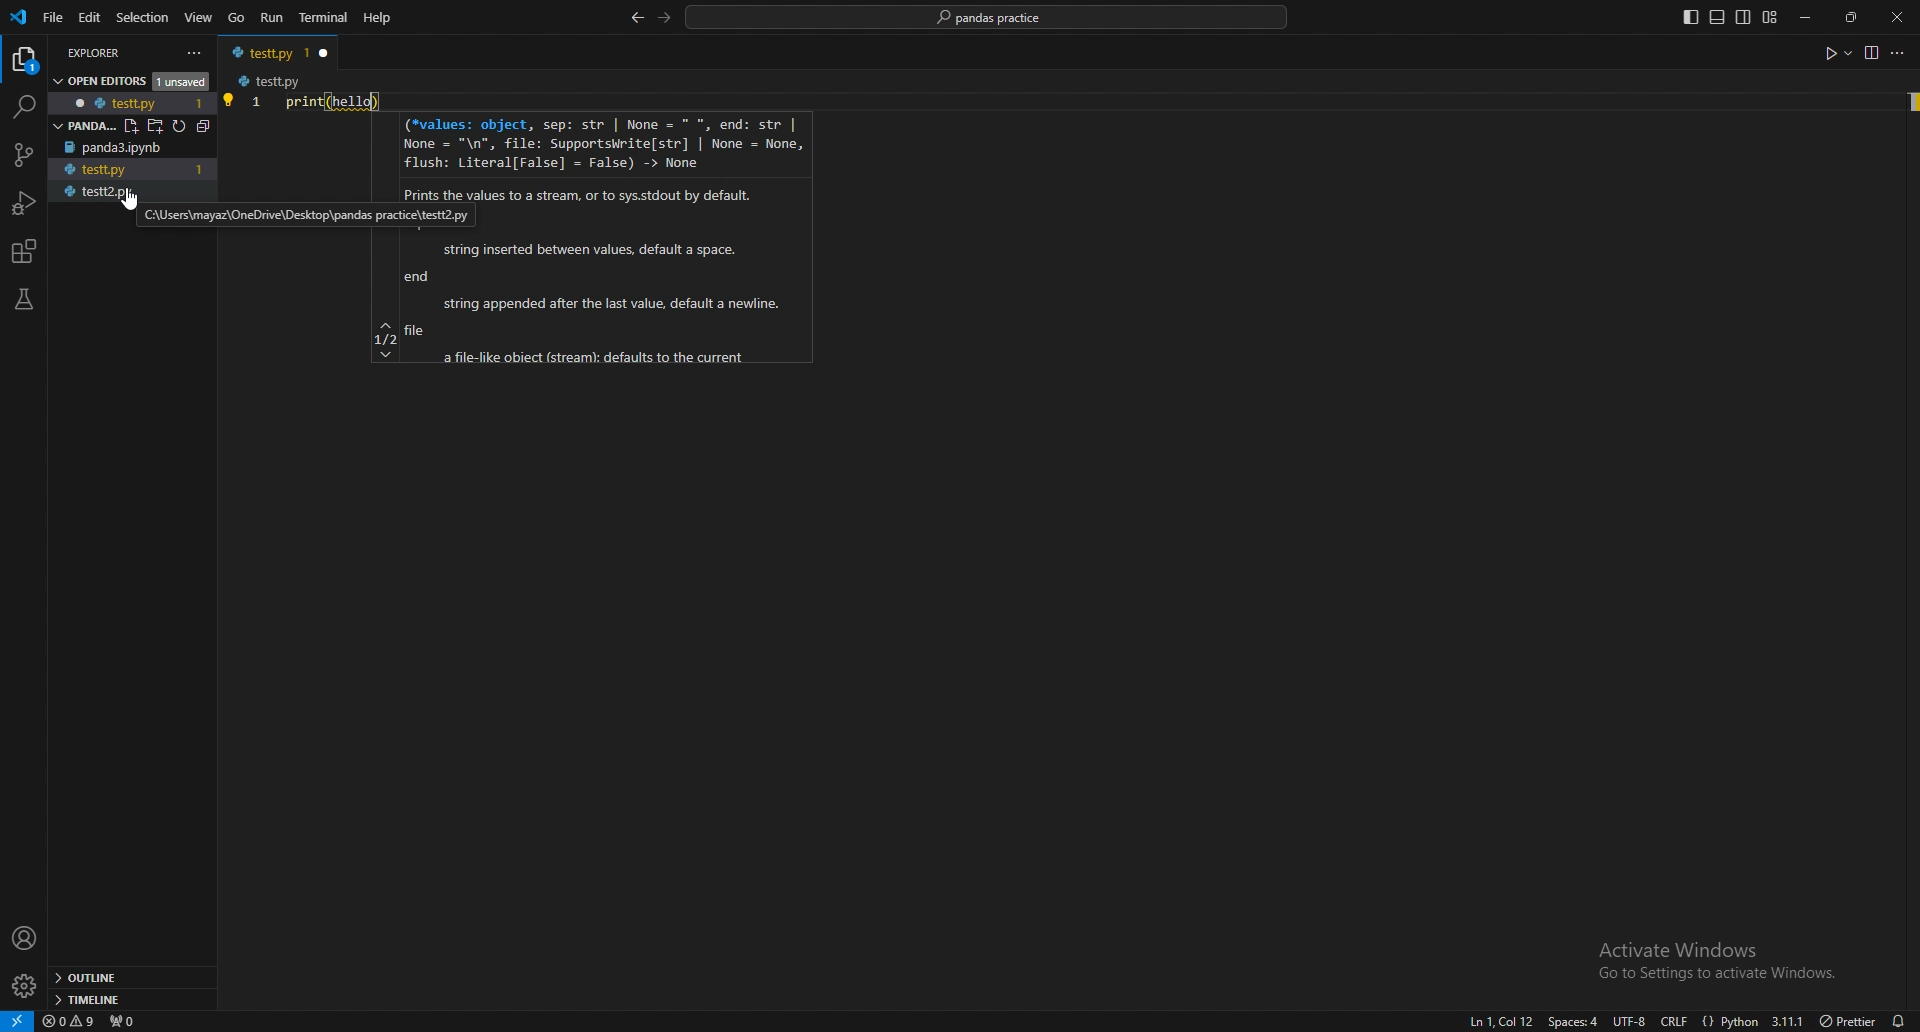 The image size is (1920, 1032). I want to click on cursor, so click(121, 197).